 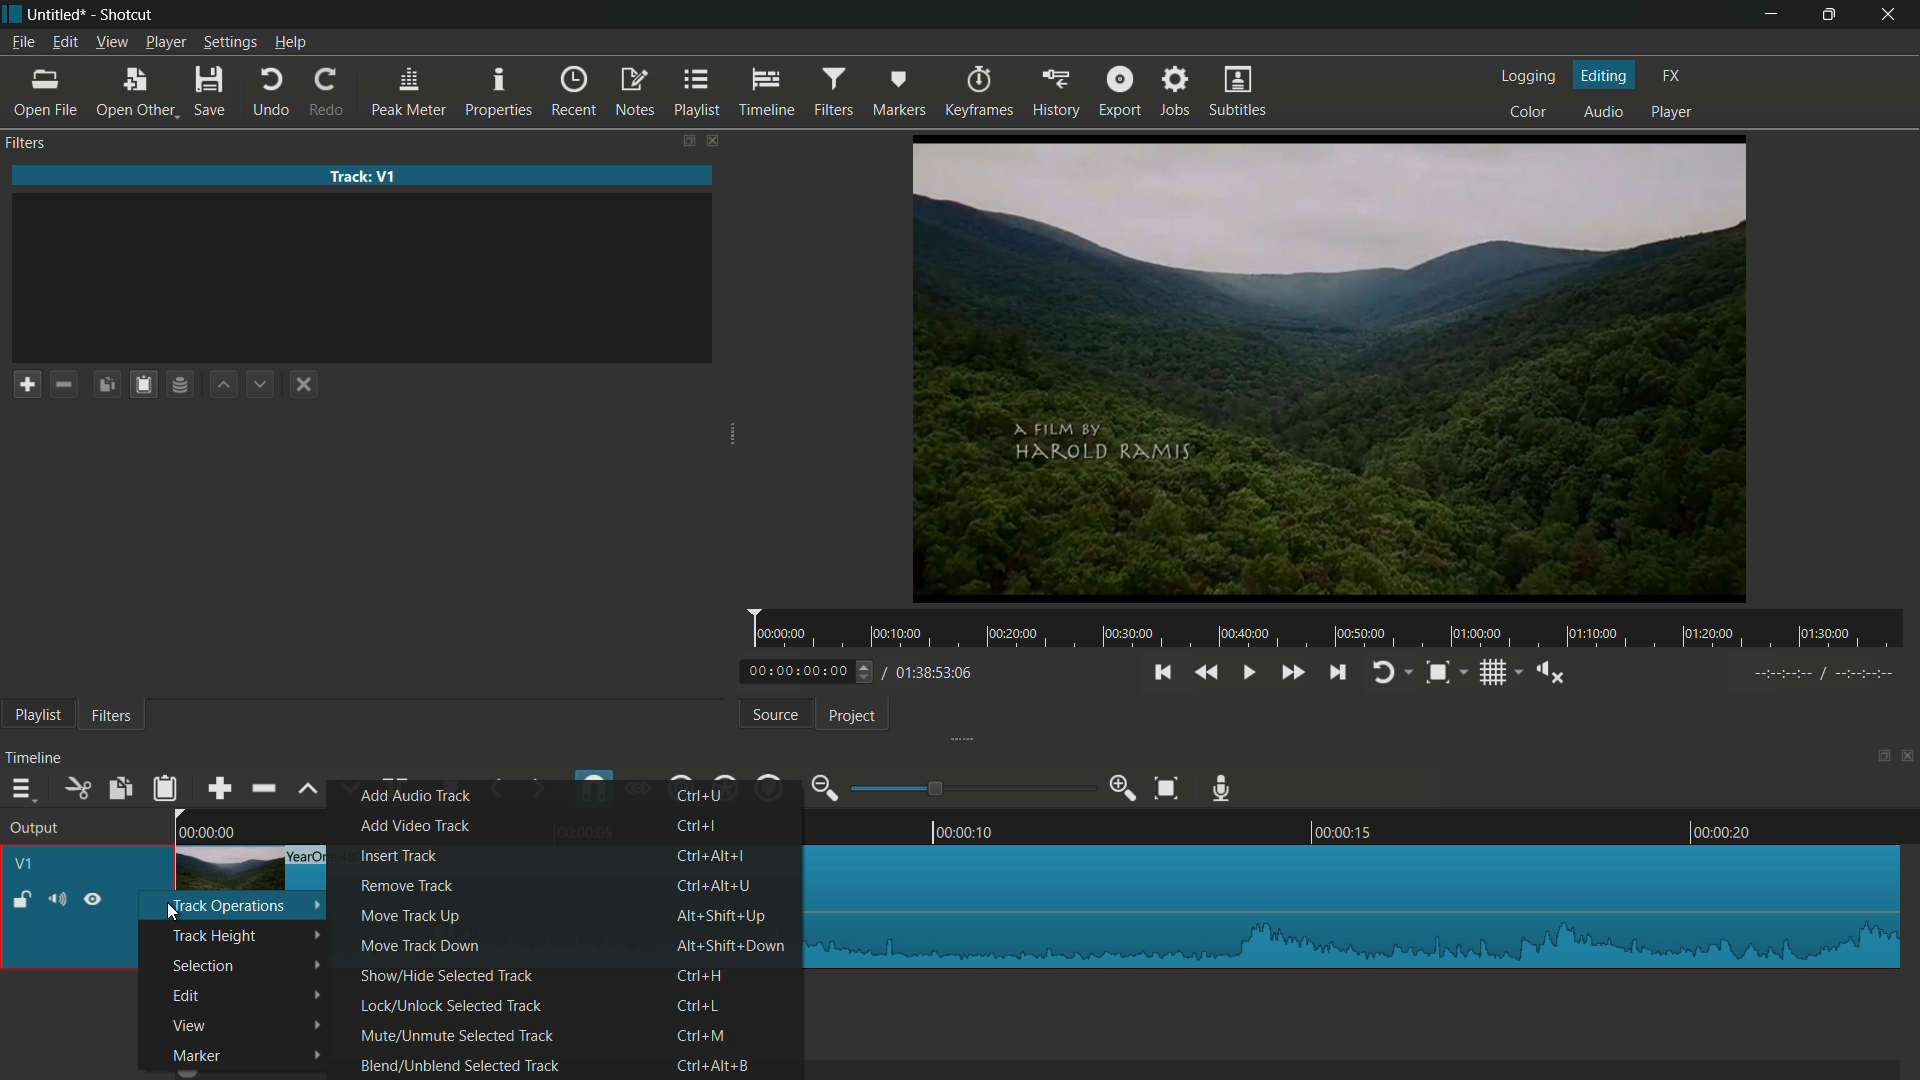 What do you see at coordinates (409, 93) in the screenshot?
I see `peak meter` at bounding box center [409, 93].